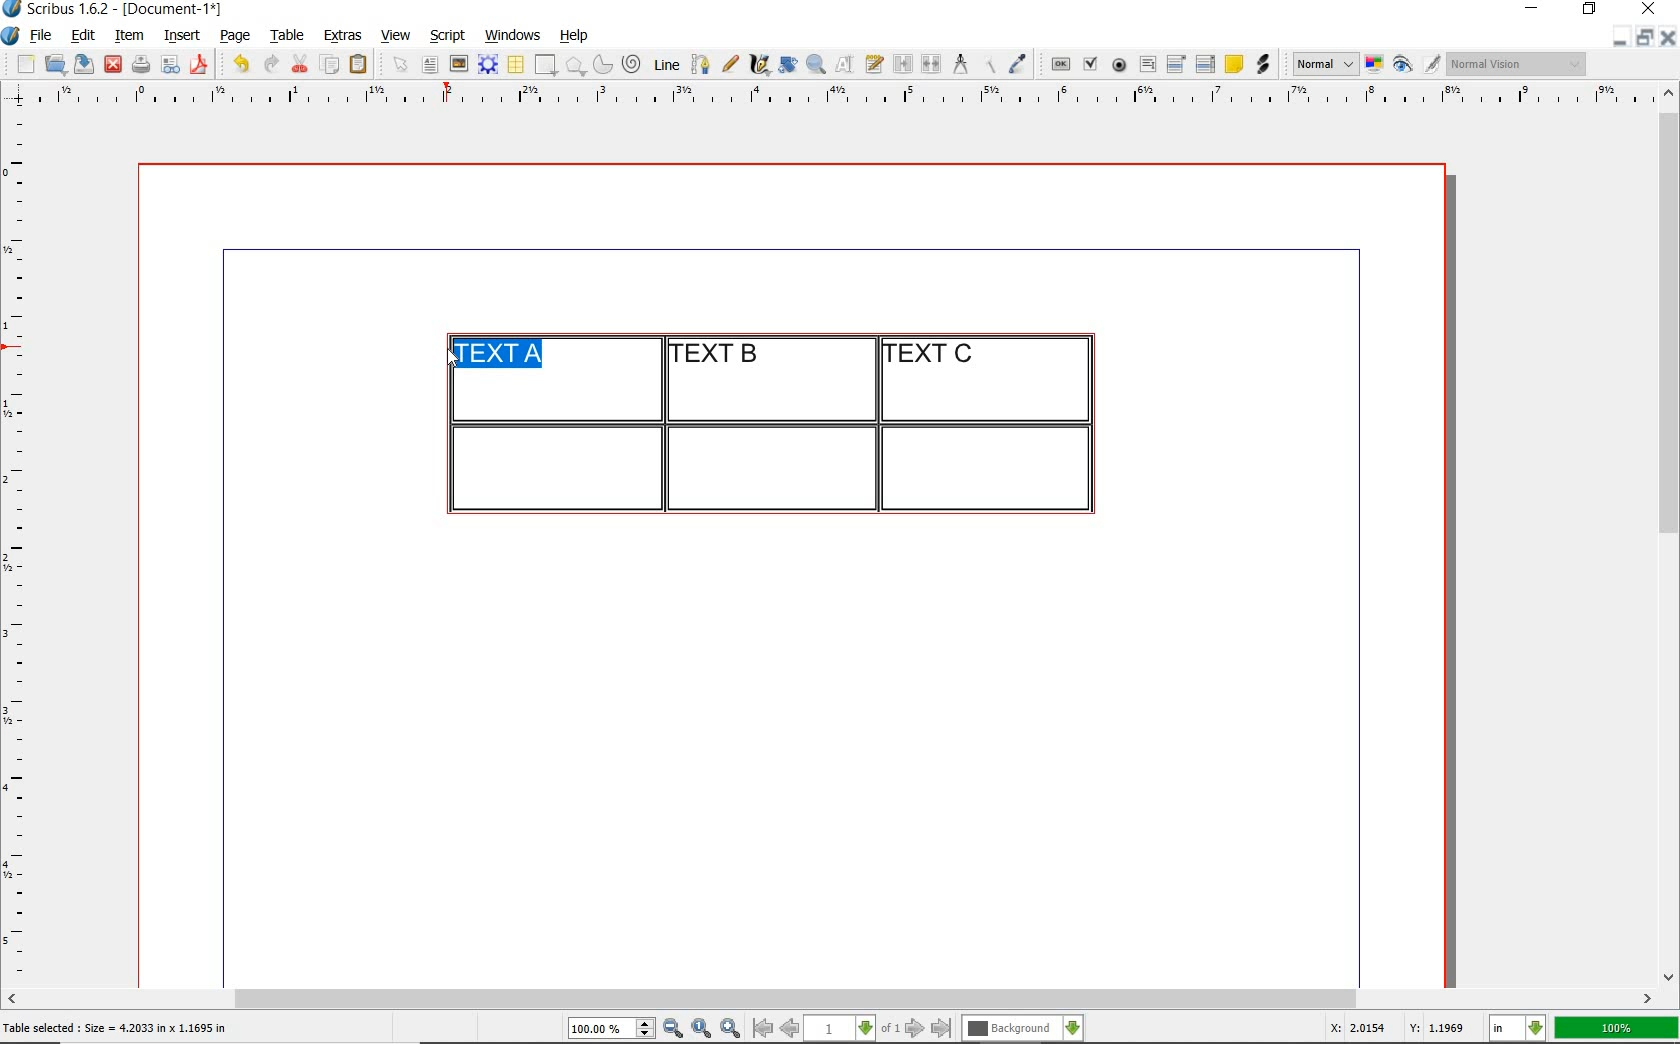 Image resolution: width=1680 pixels, height=1044 pixels. Describe the element at coordinates (12, 36) in the screenshot. I see `system logo` at that location.